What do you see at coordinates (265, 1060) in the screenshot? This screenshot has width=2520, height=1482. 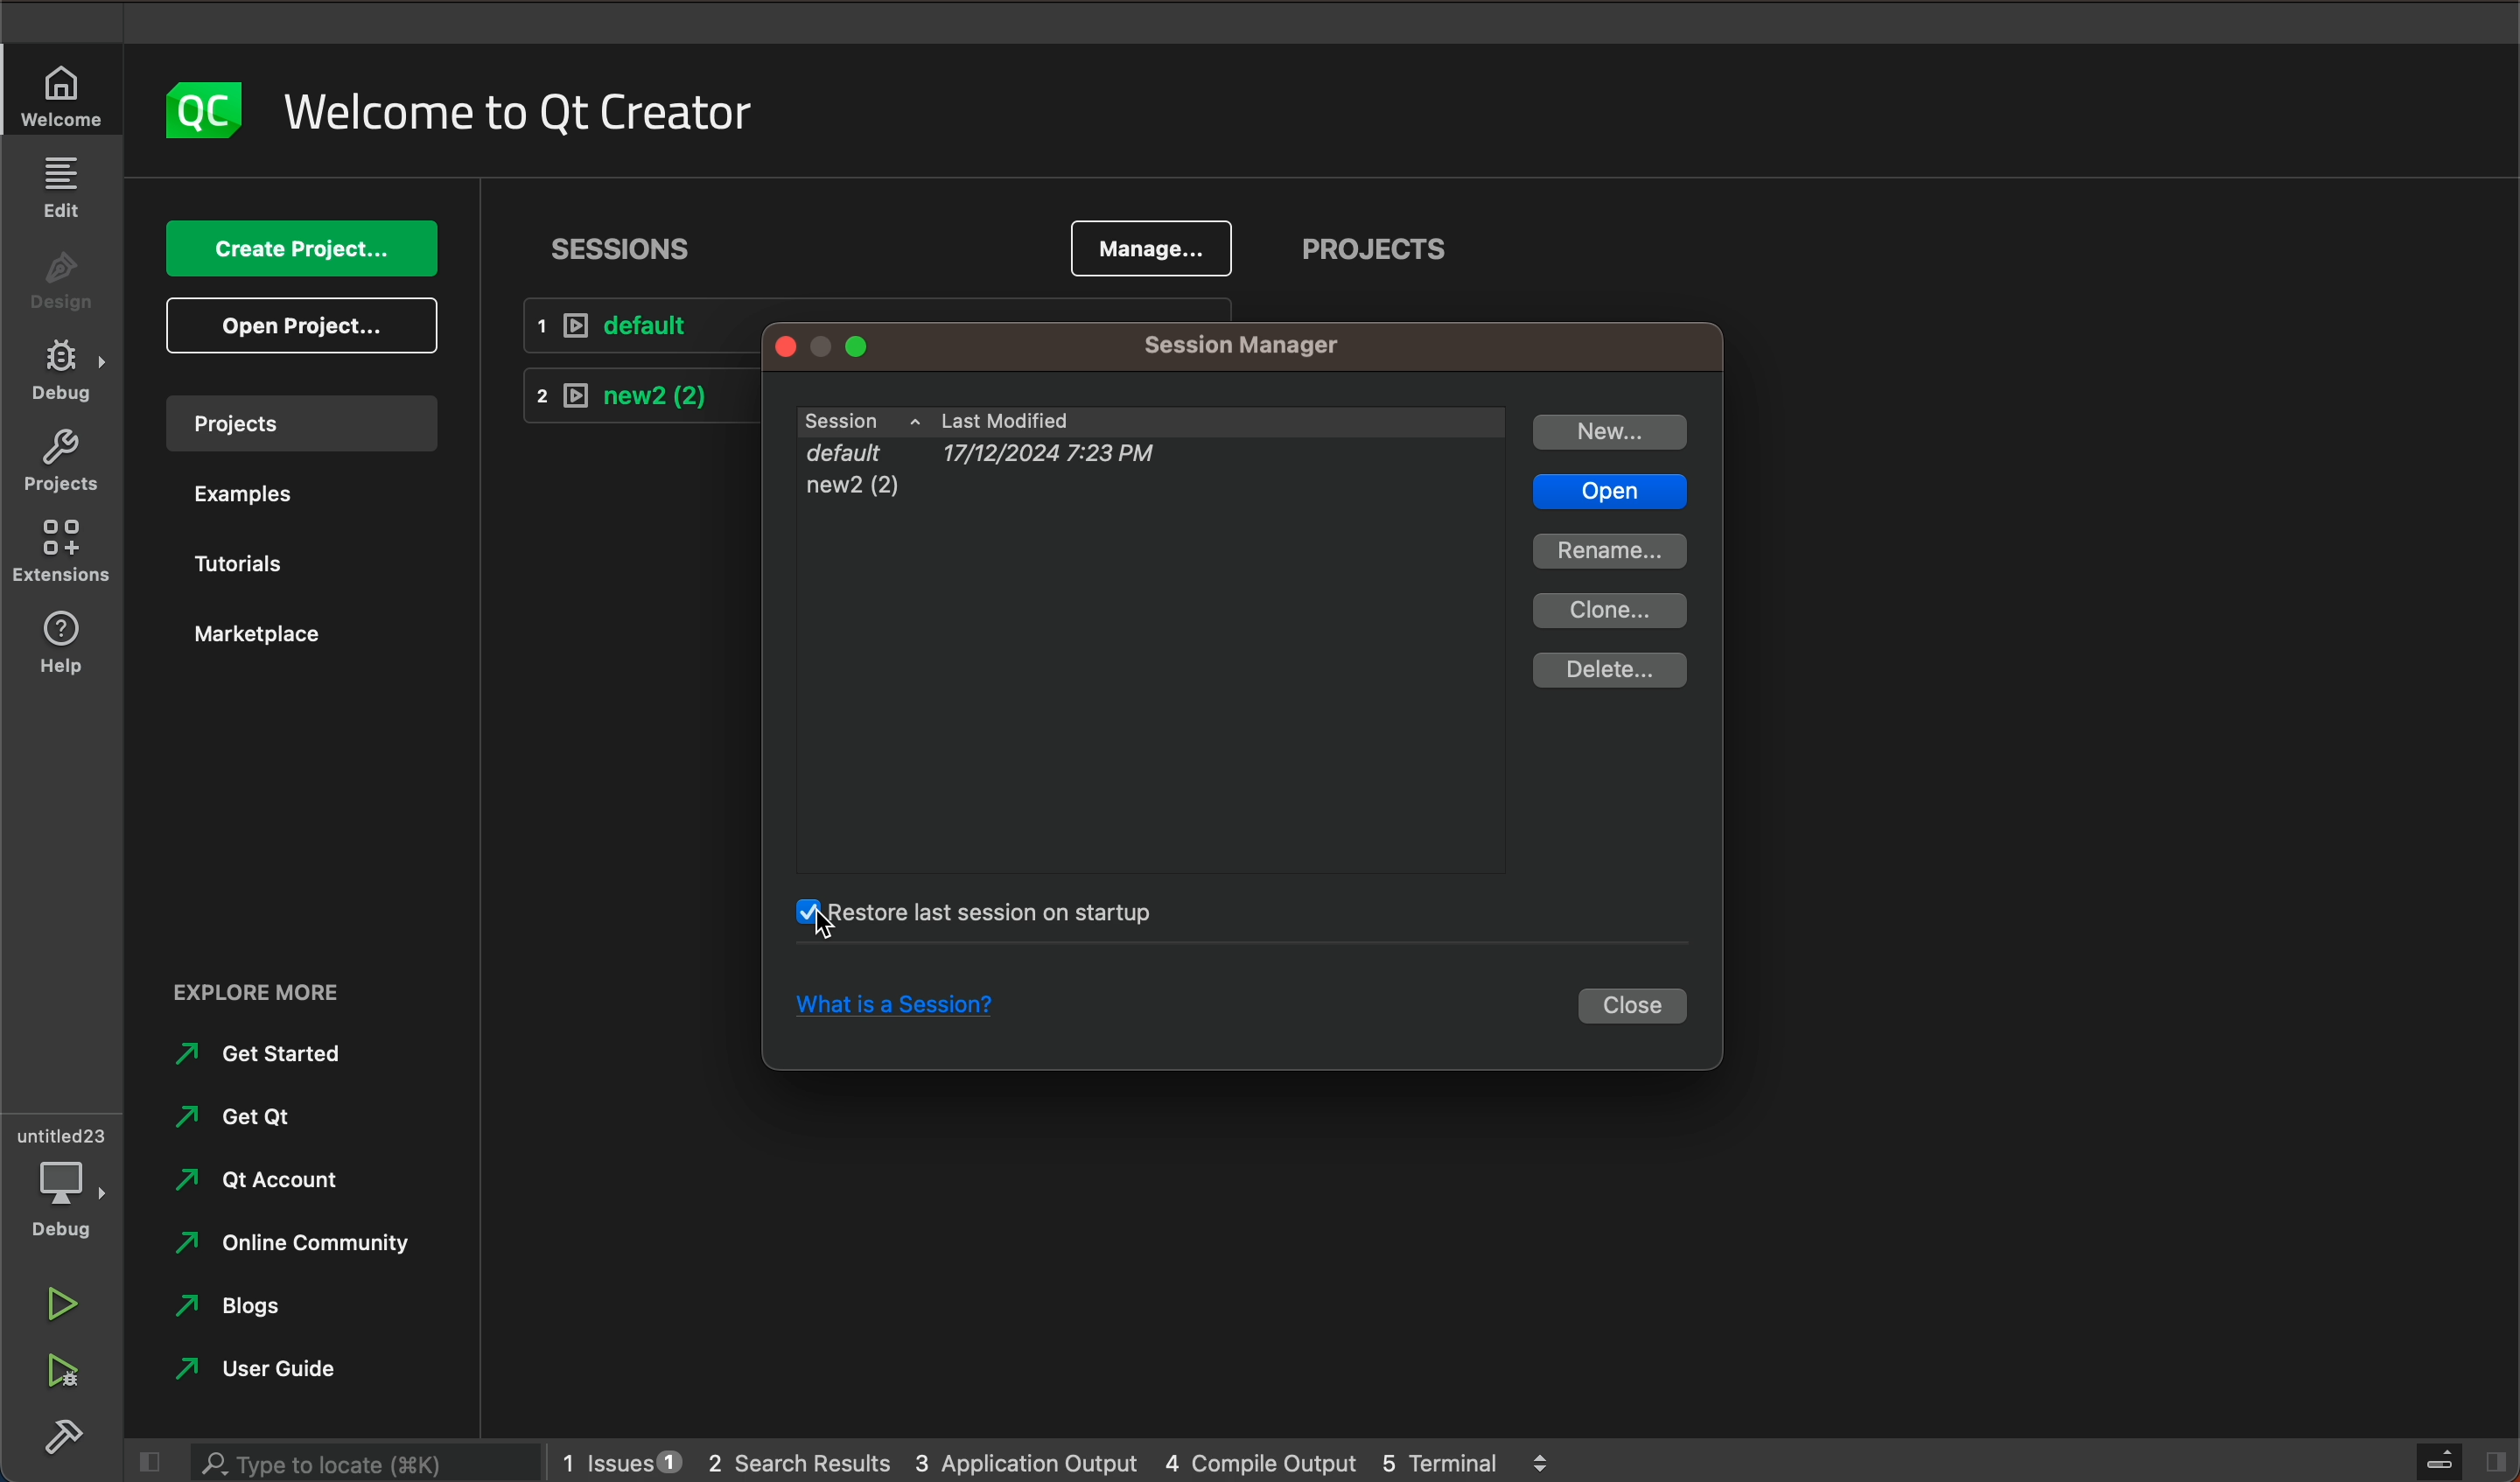 I see `get started` at bounding box center [265, 1060].